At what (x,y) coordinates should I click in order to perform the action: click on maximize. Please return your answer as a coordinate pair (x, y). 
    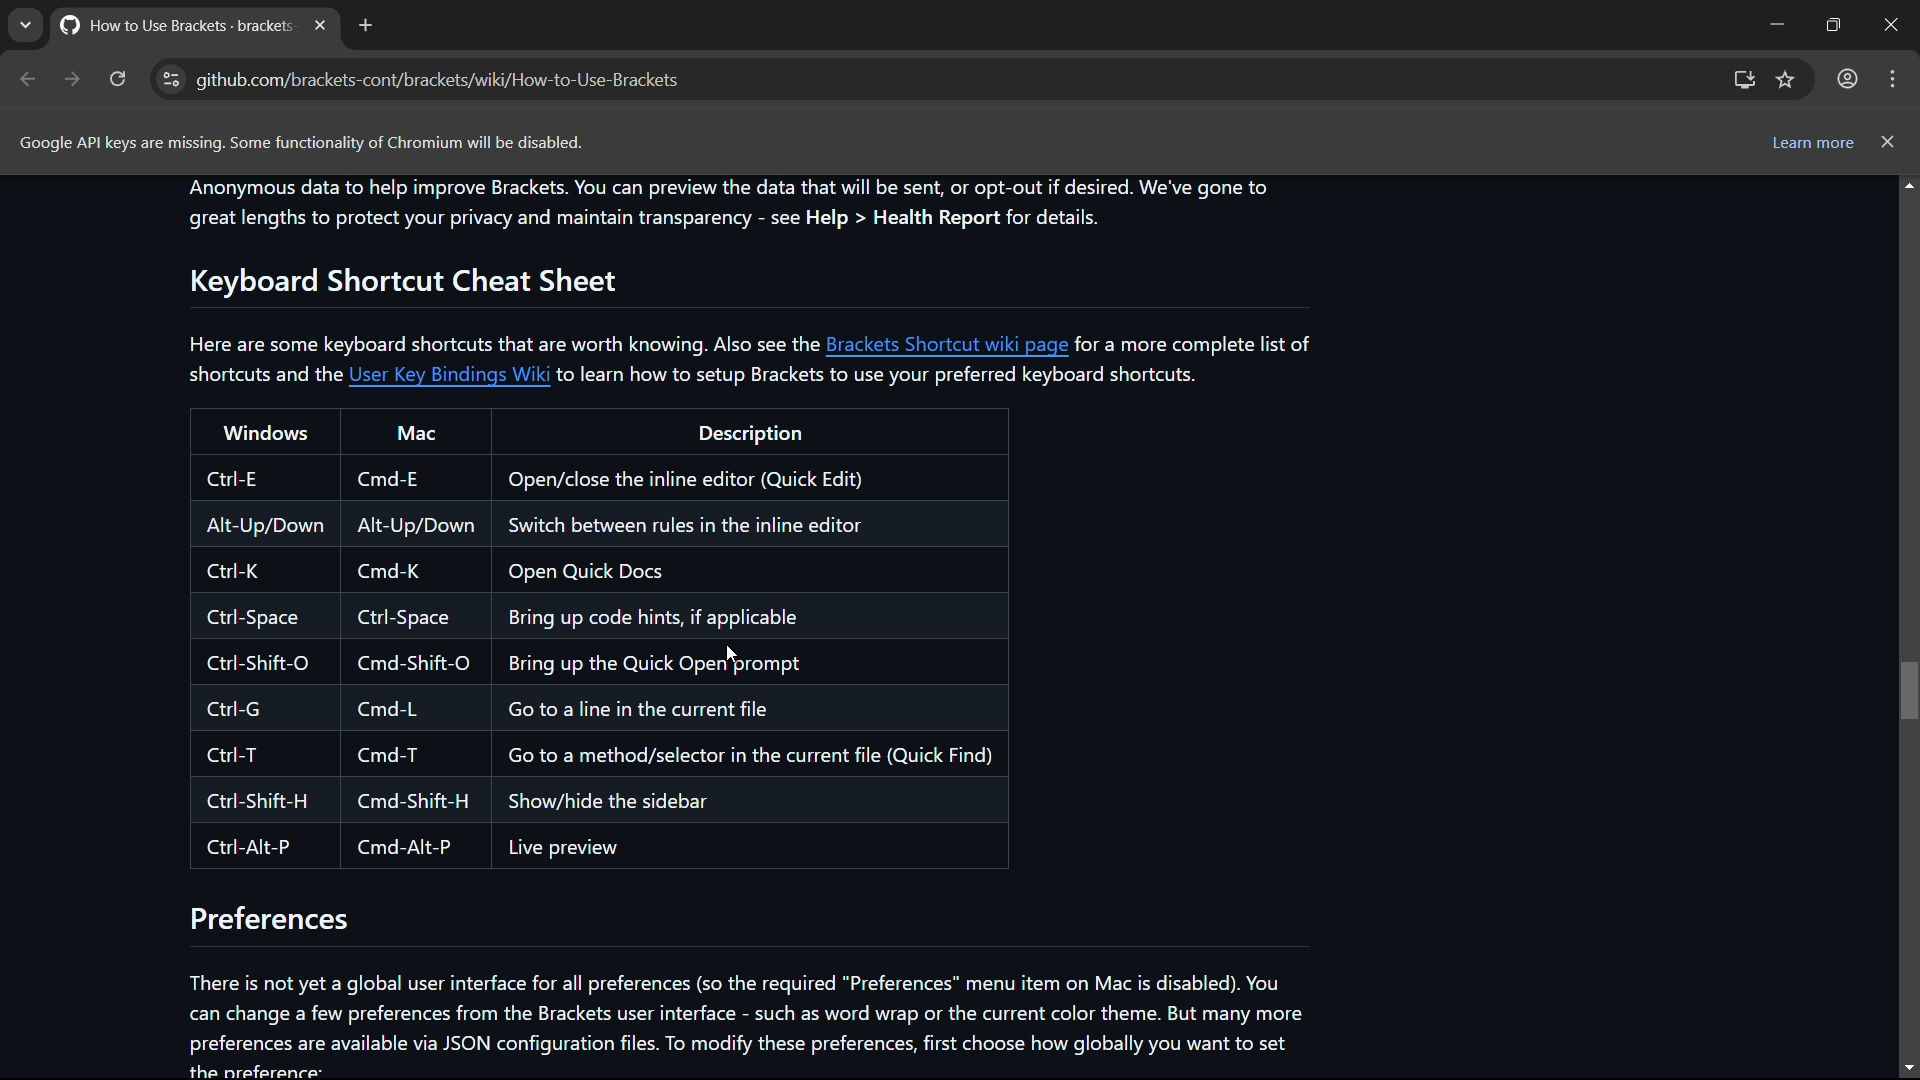
    Looking at the image, I should click on (1832, 23).